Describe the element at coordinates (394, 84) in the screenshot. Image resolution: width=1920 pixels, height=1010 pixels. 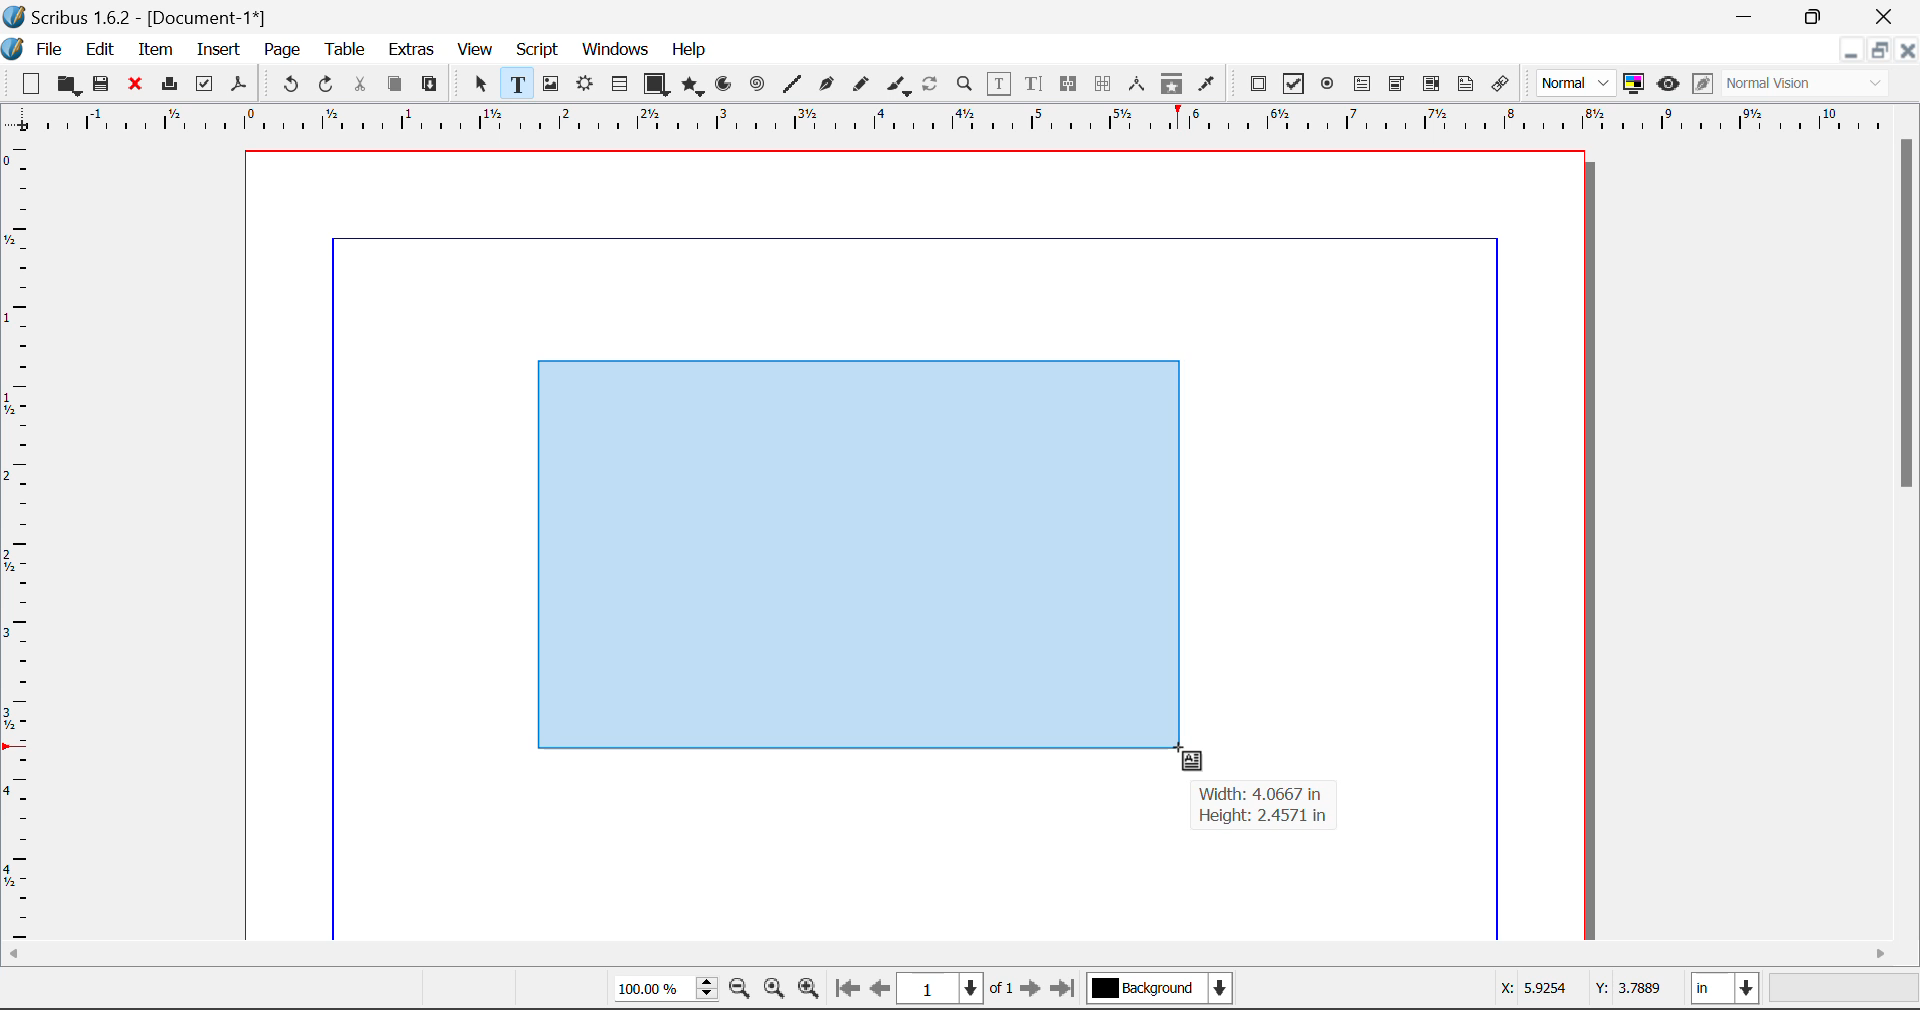
I see `Copy` at that location.